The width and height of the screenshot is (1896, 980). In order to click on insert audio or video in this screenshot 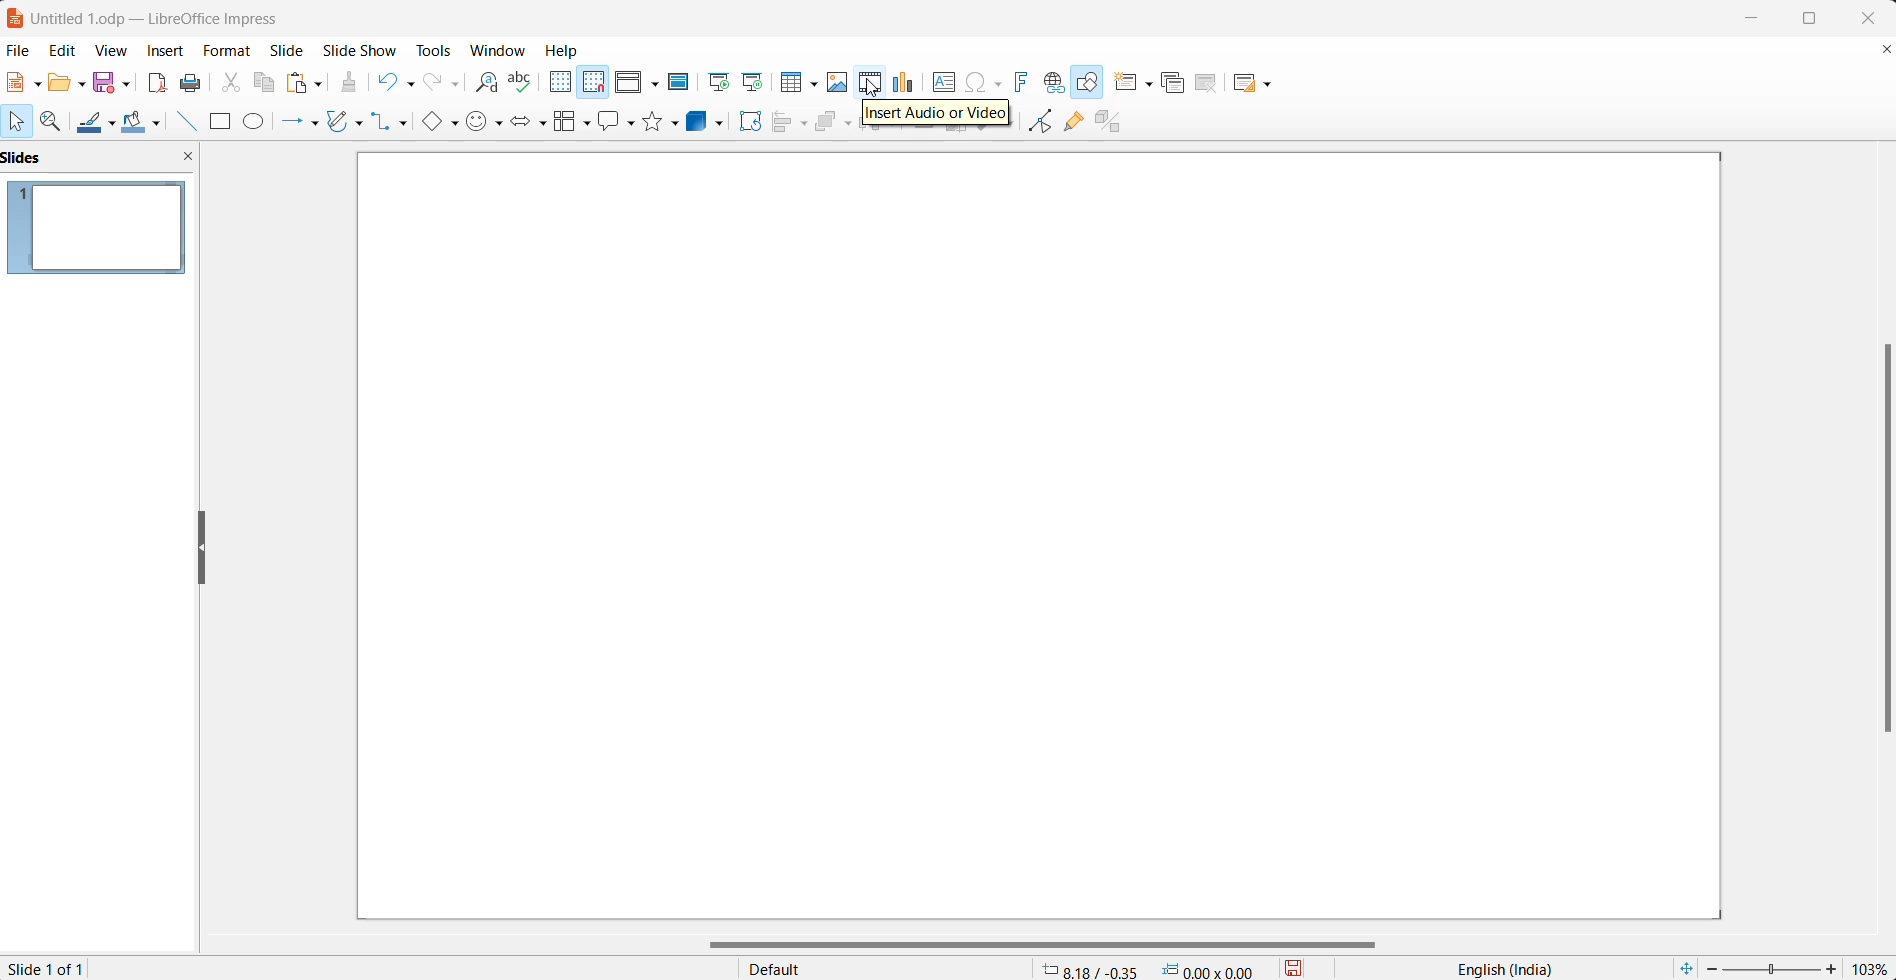, I will do `click(870, 81)`.